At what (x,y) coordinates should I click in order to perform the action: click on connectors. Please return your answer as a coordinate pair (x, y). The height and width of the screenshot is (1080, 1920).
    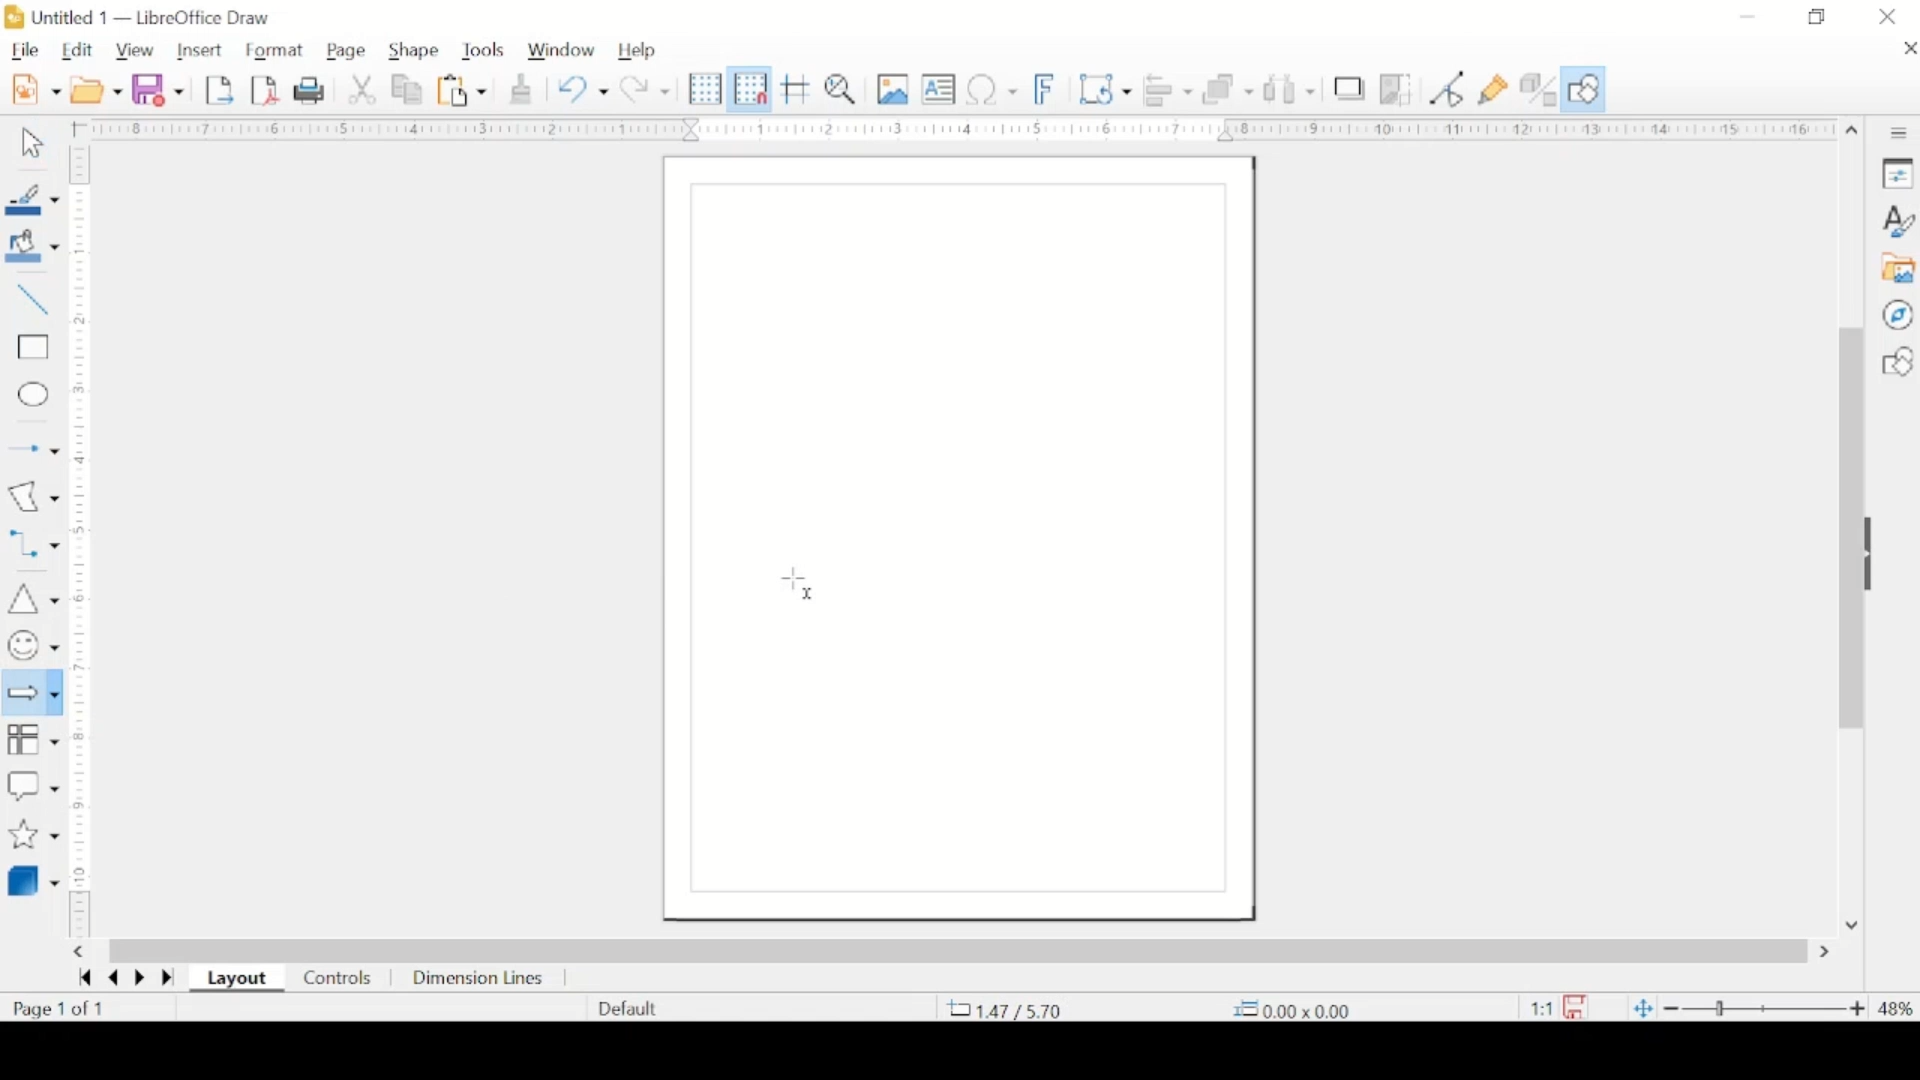
    Looking at the image, I should click on (33, 544).